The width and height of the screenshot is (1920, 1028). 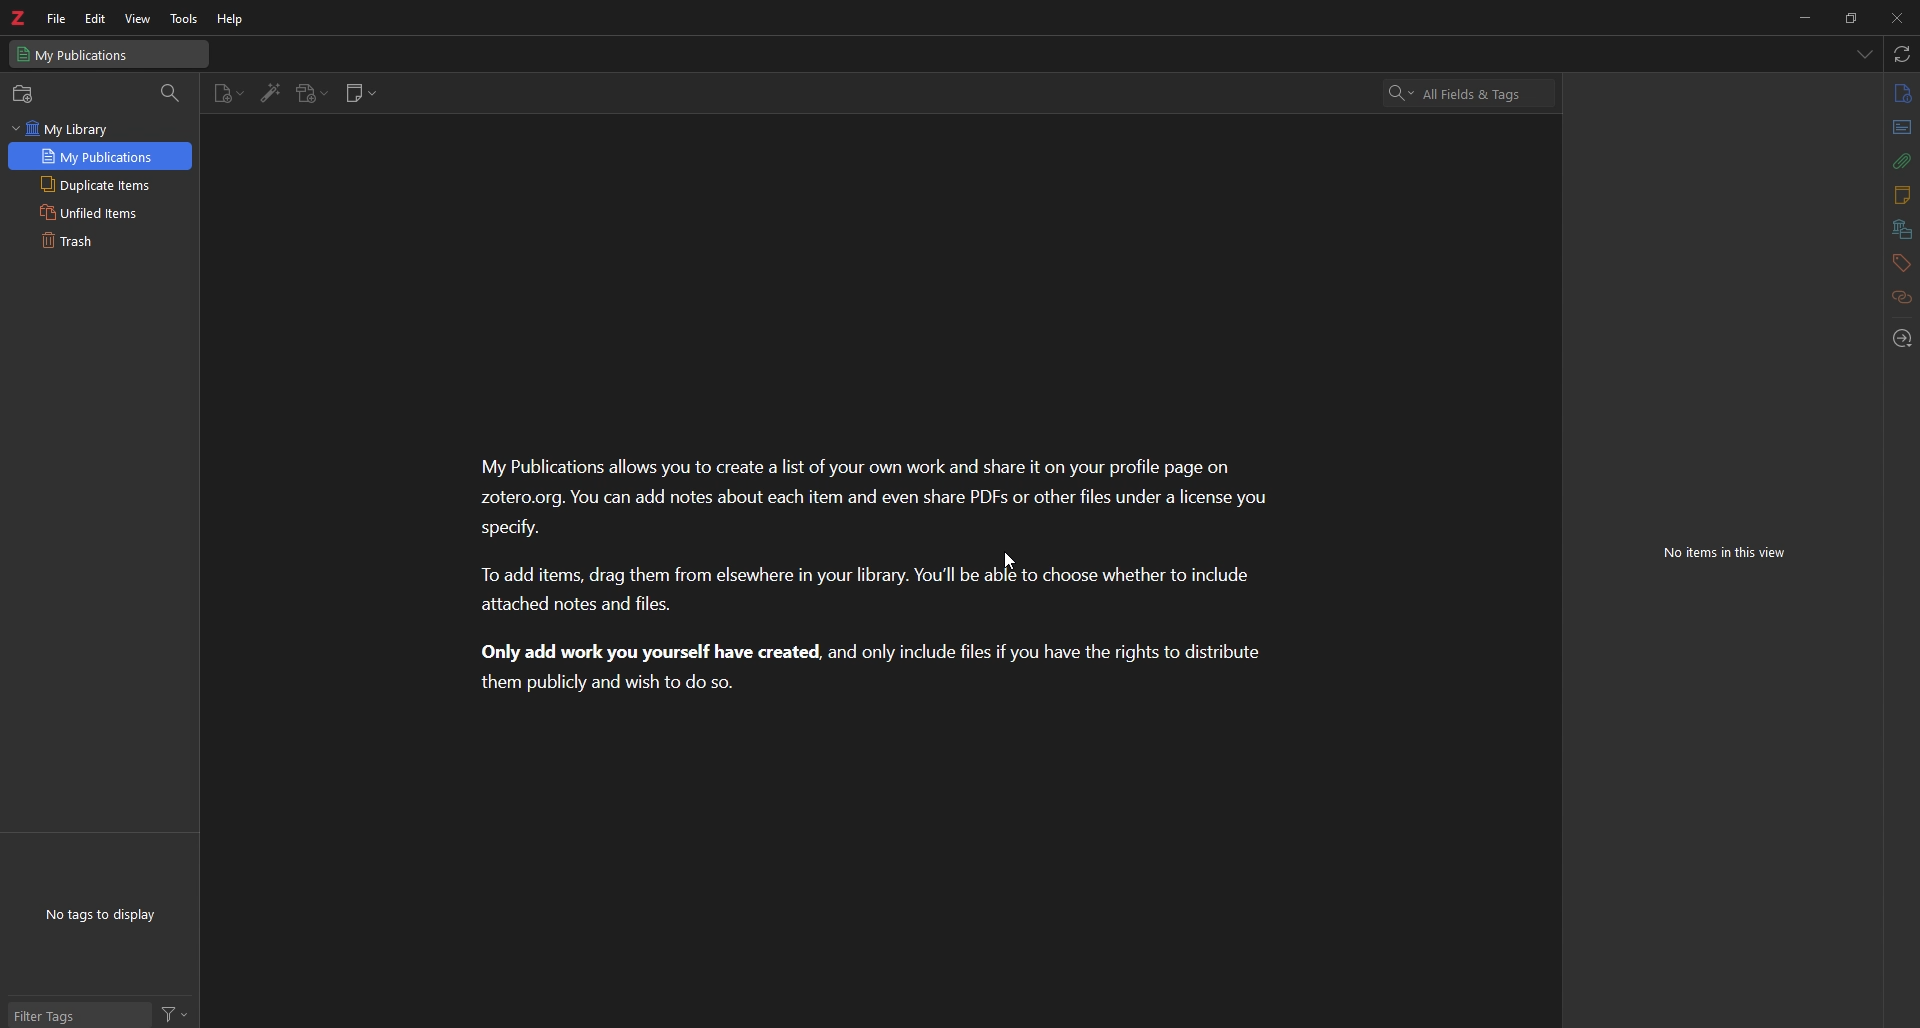 I want to click on Search options, so click(x=1394, y=93).